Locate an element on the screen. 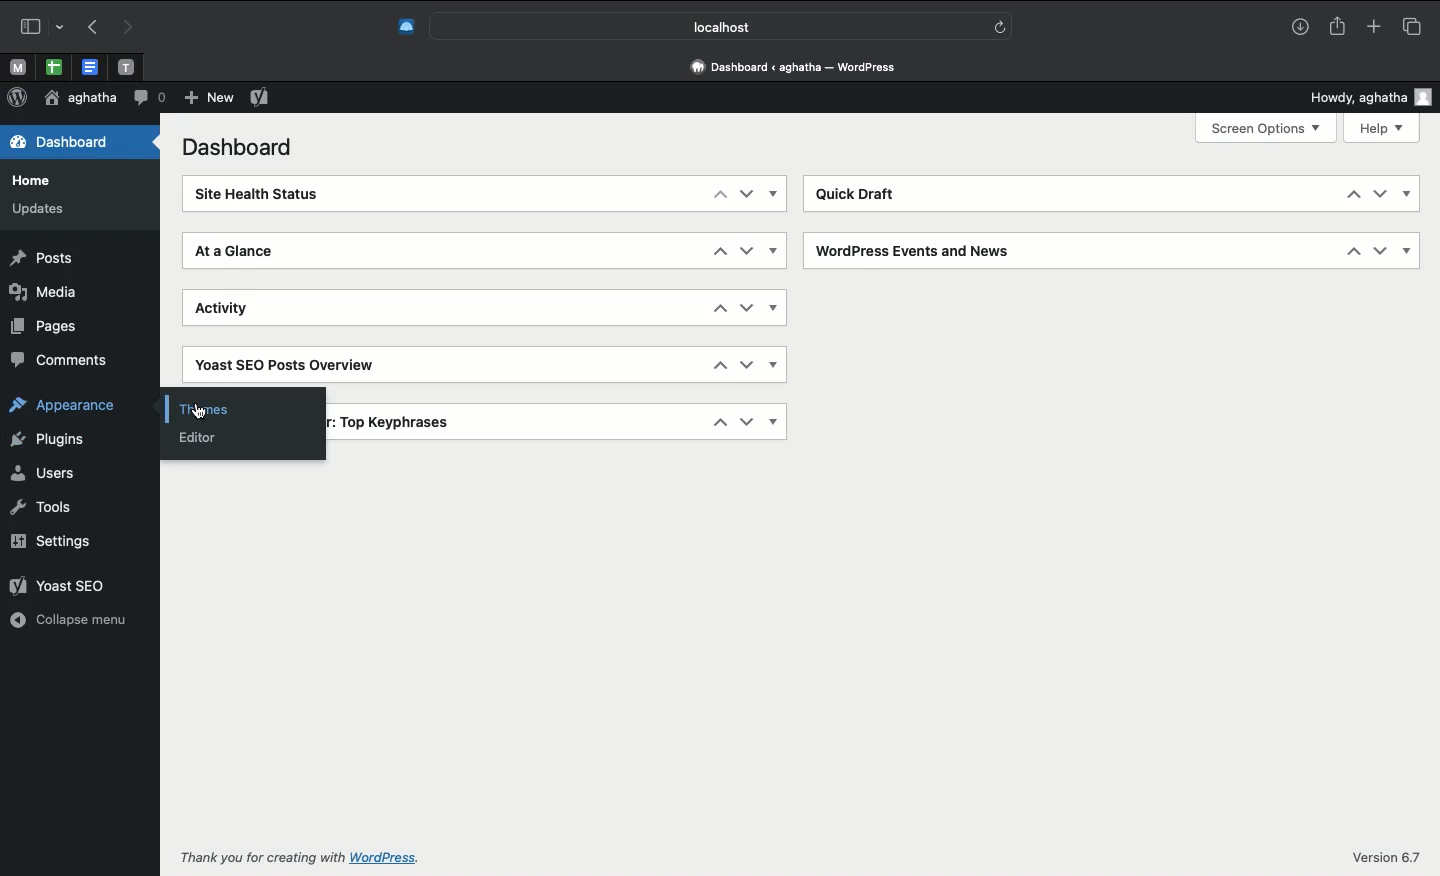 This screenshot has width=1440, height=876. cursor is located at coordinates (196, 413).